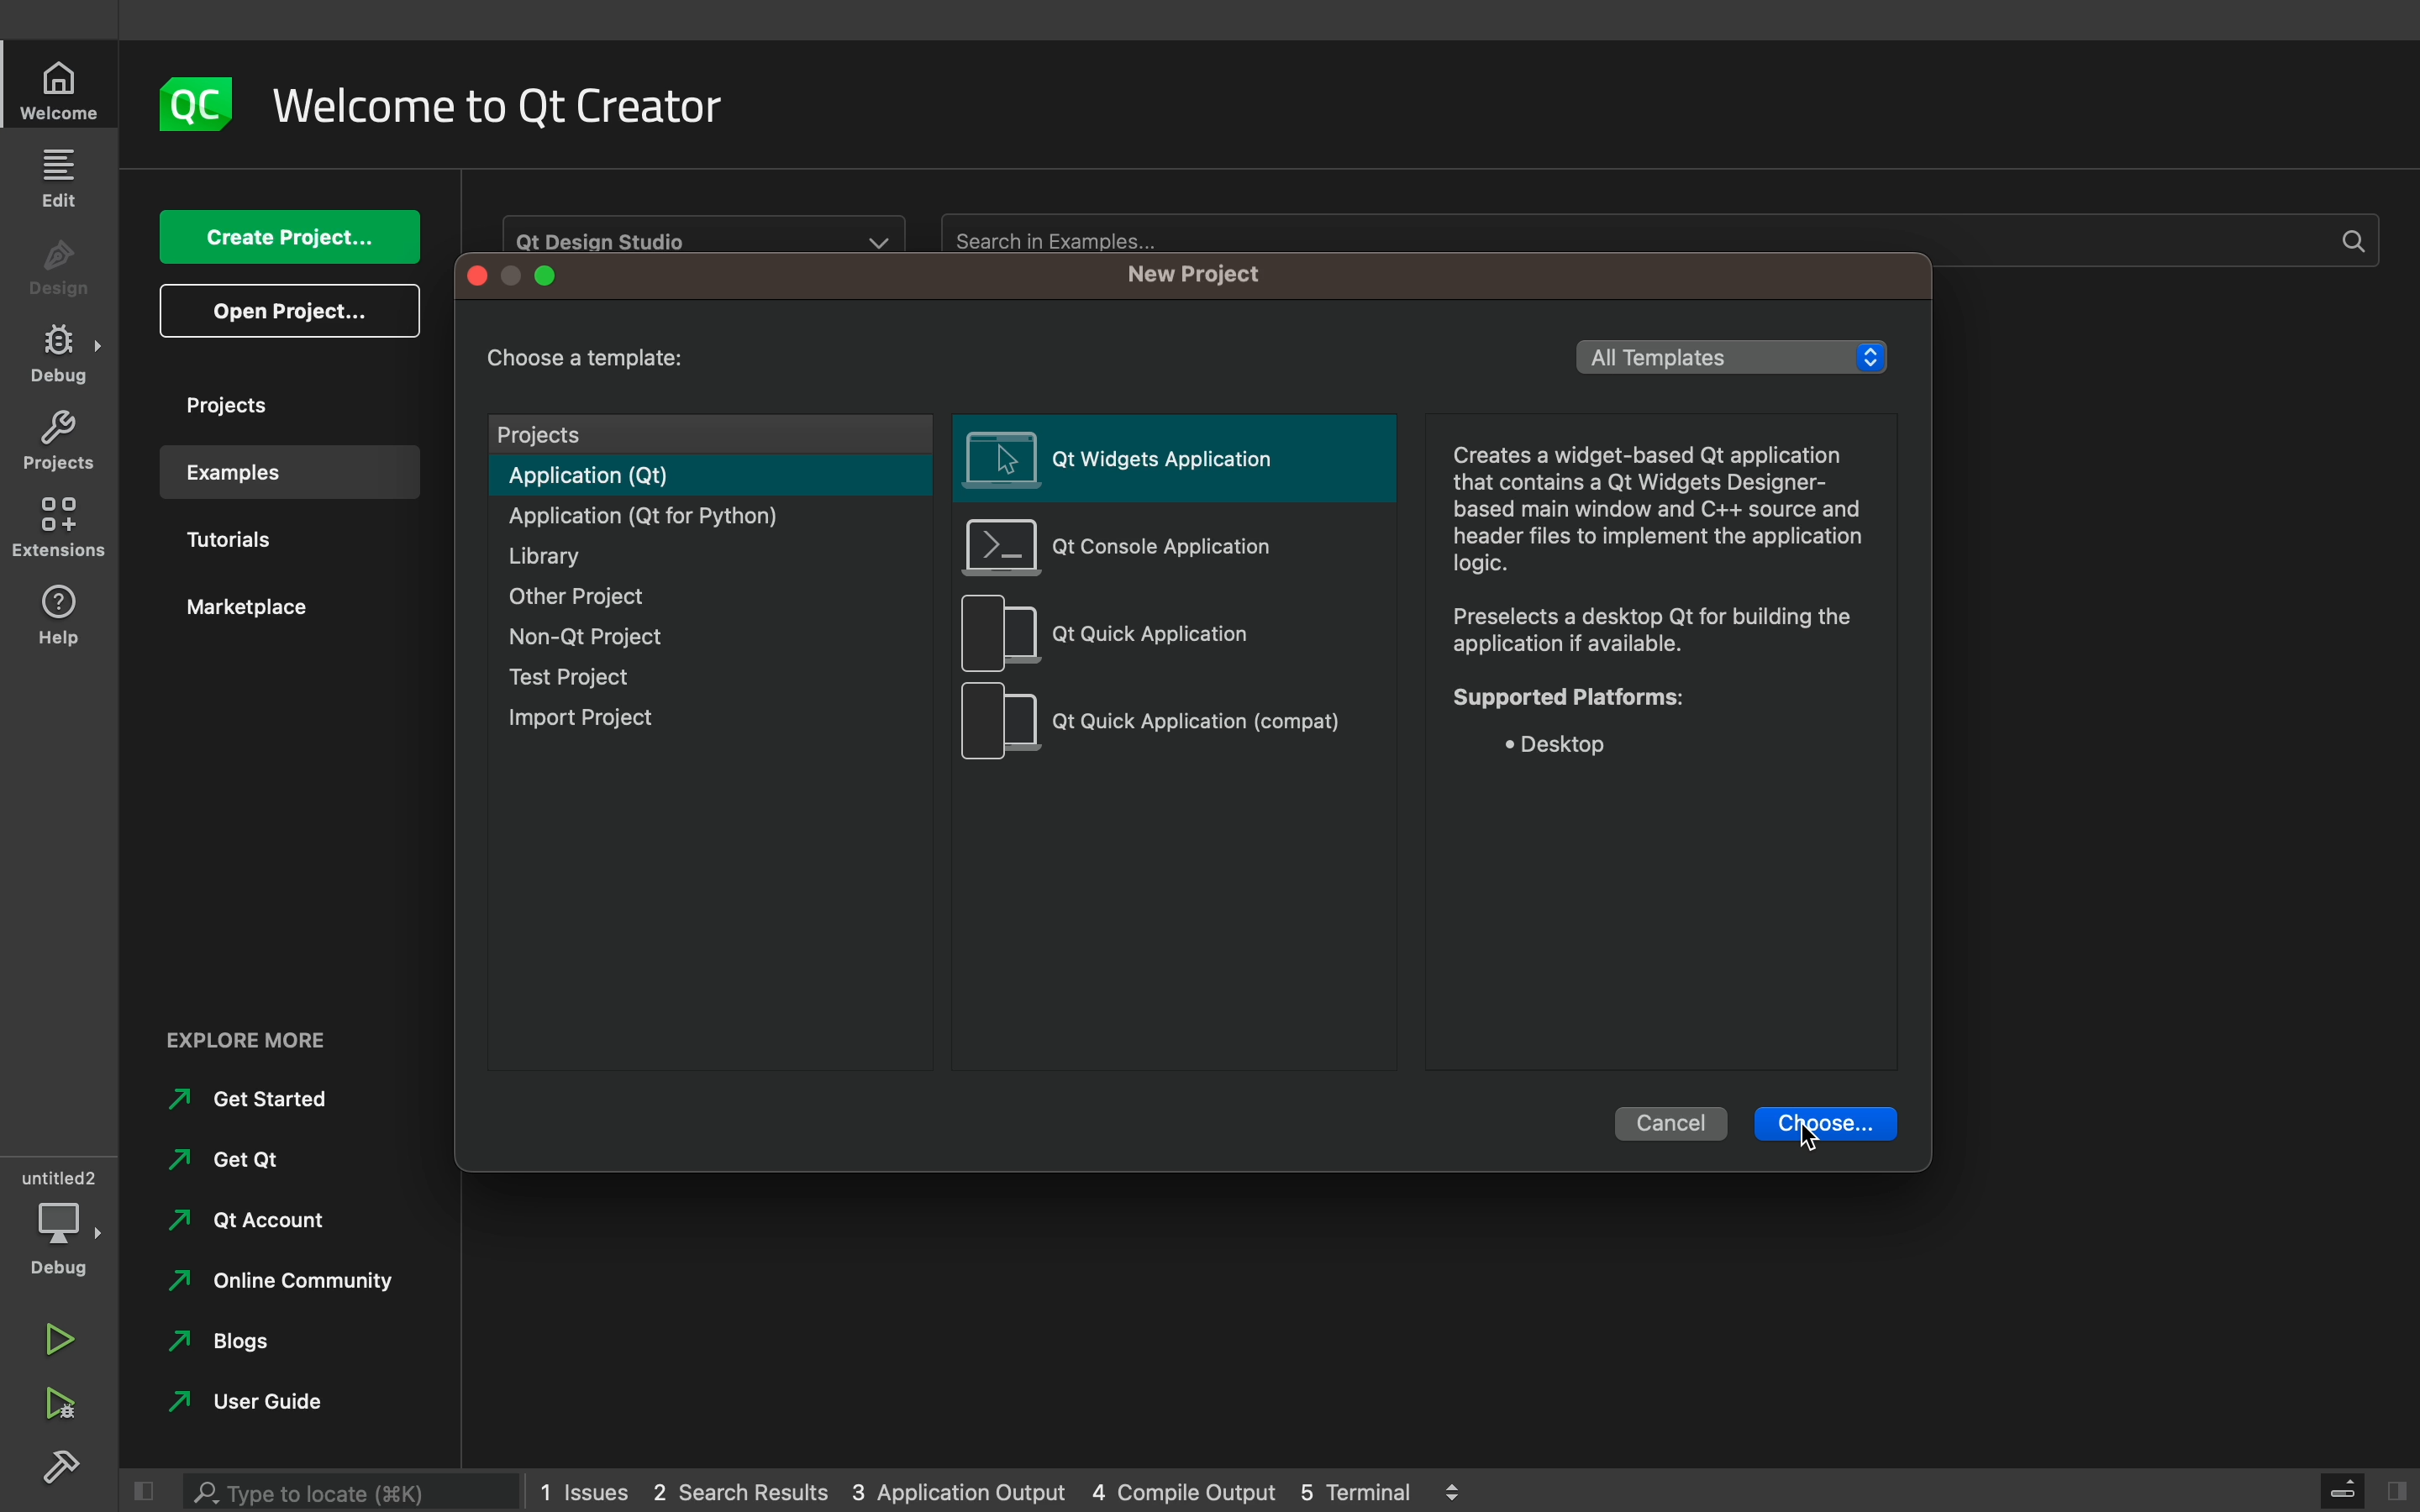 Image resolution: width=2420 pixels, height=1512 pixels. Describe the element at coordinates (151, 1492) in the screenshot. I see `close slide bar` at that location.